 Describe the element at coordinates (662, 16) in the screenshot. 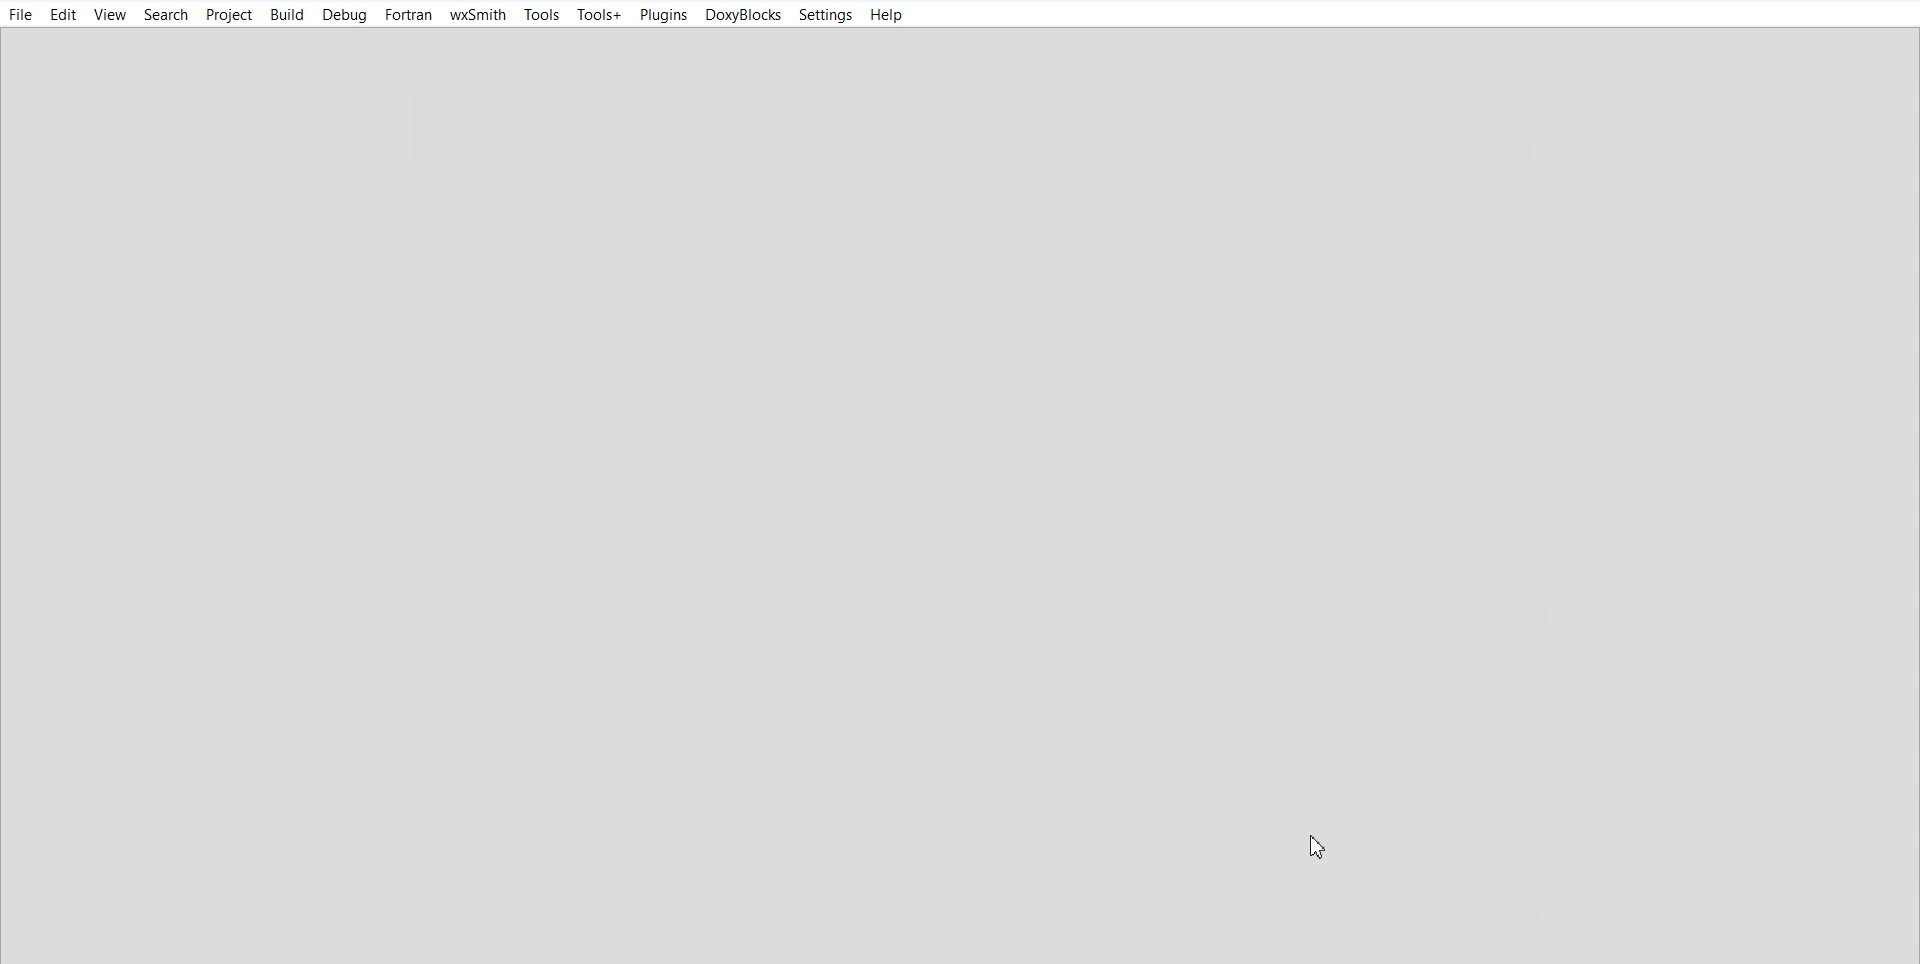

I see `Plugins` at that location.